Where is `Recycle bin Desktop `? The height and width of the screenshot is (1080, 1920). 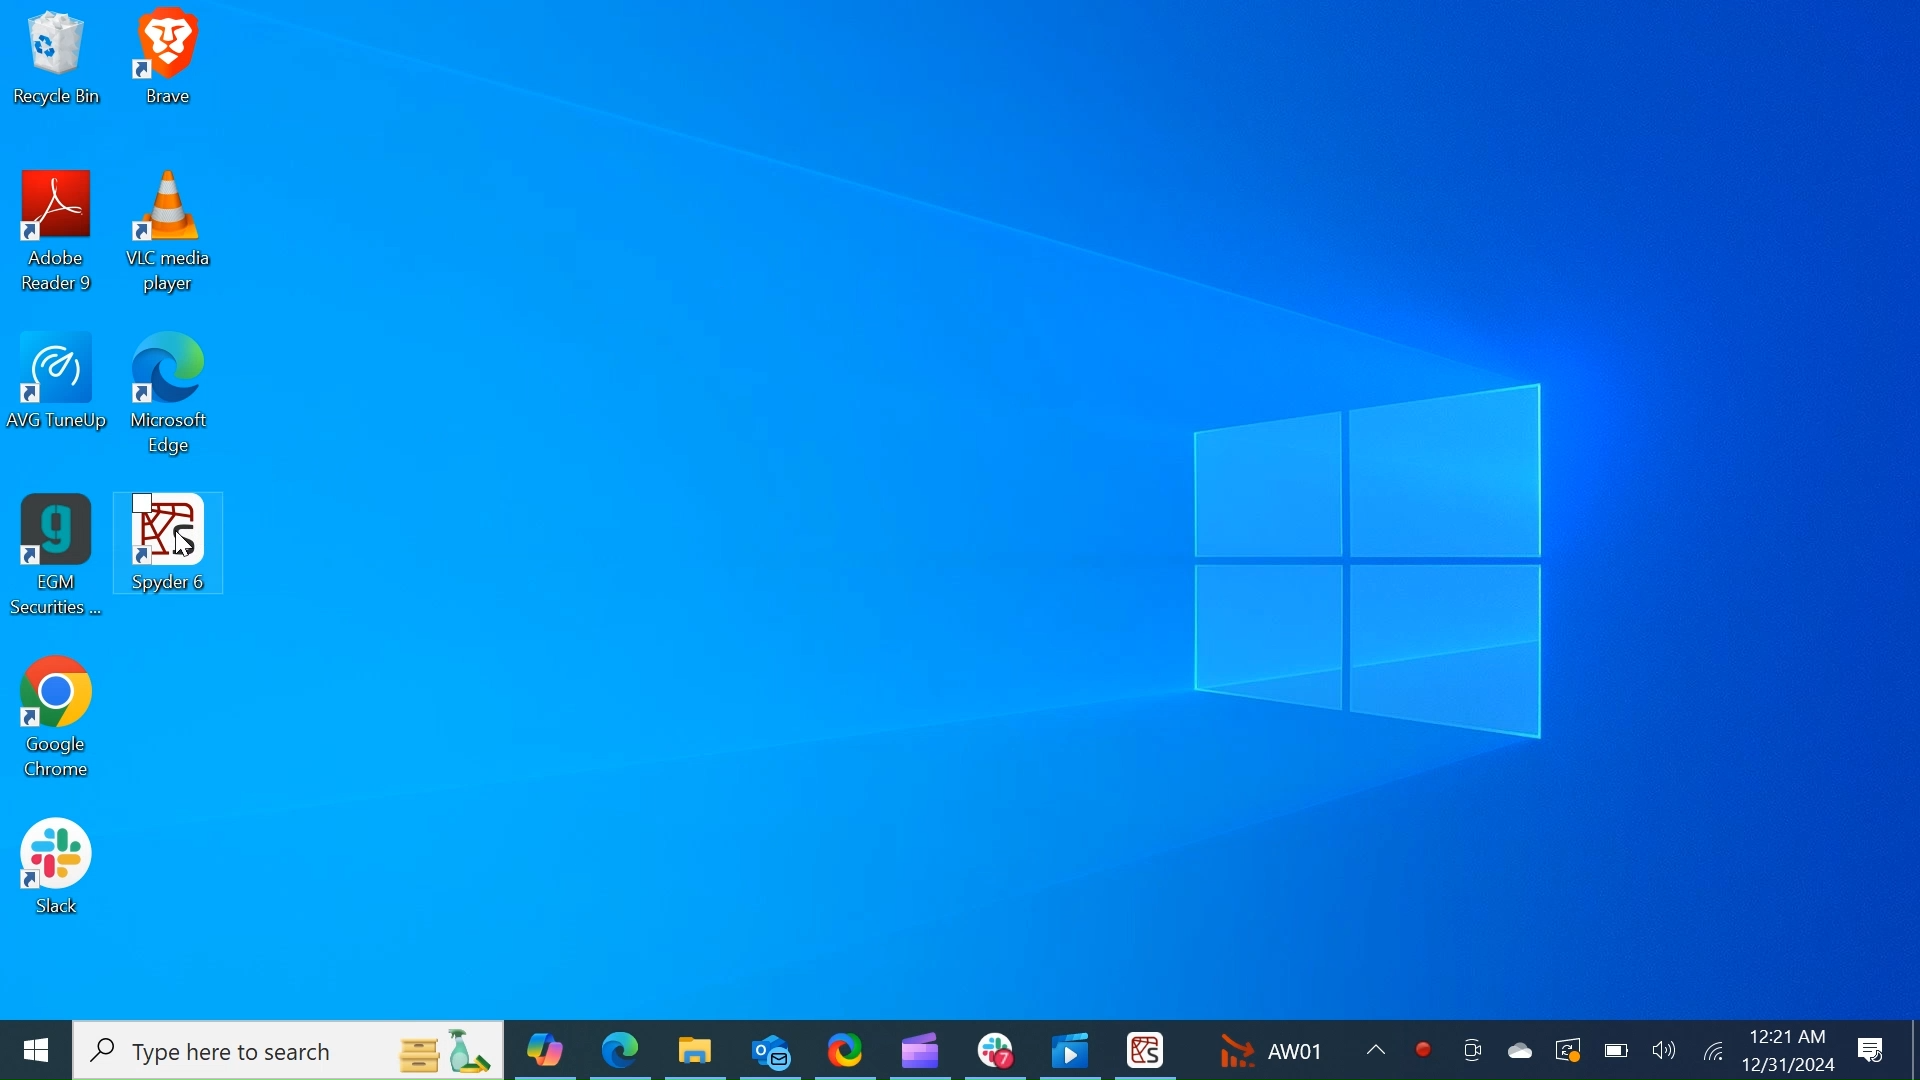 Recycle bin Desktop  is located at coordinates (59, 59).